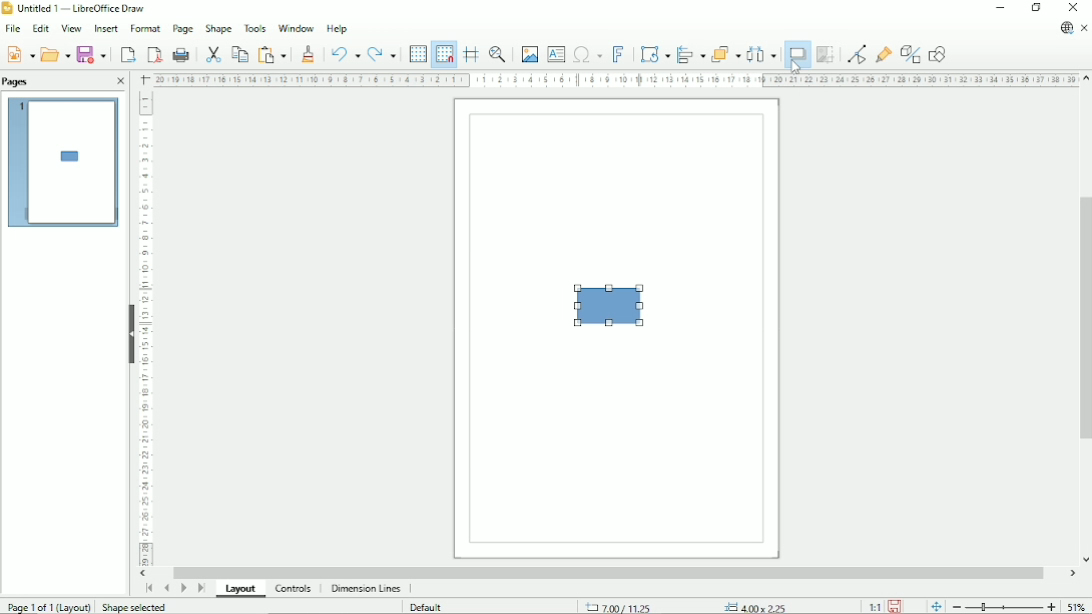 The image size is (1092, 614). Describe the element at coordinates (608, 179) in the screenshot. I see `Frame` at that location.